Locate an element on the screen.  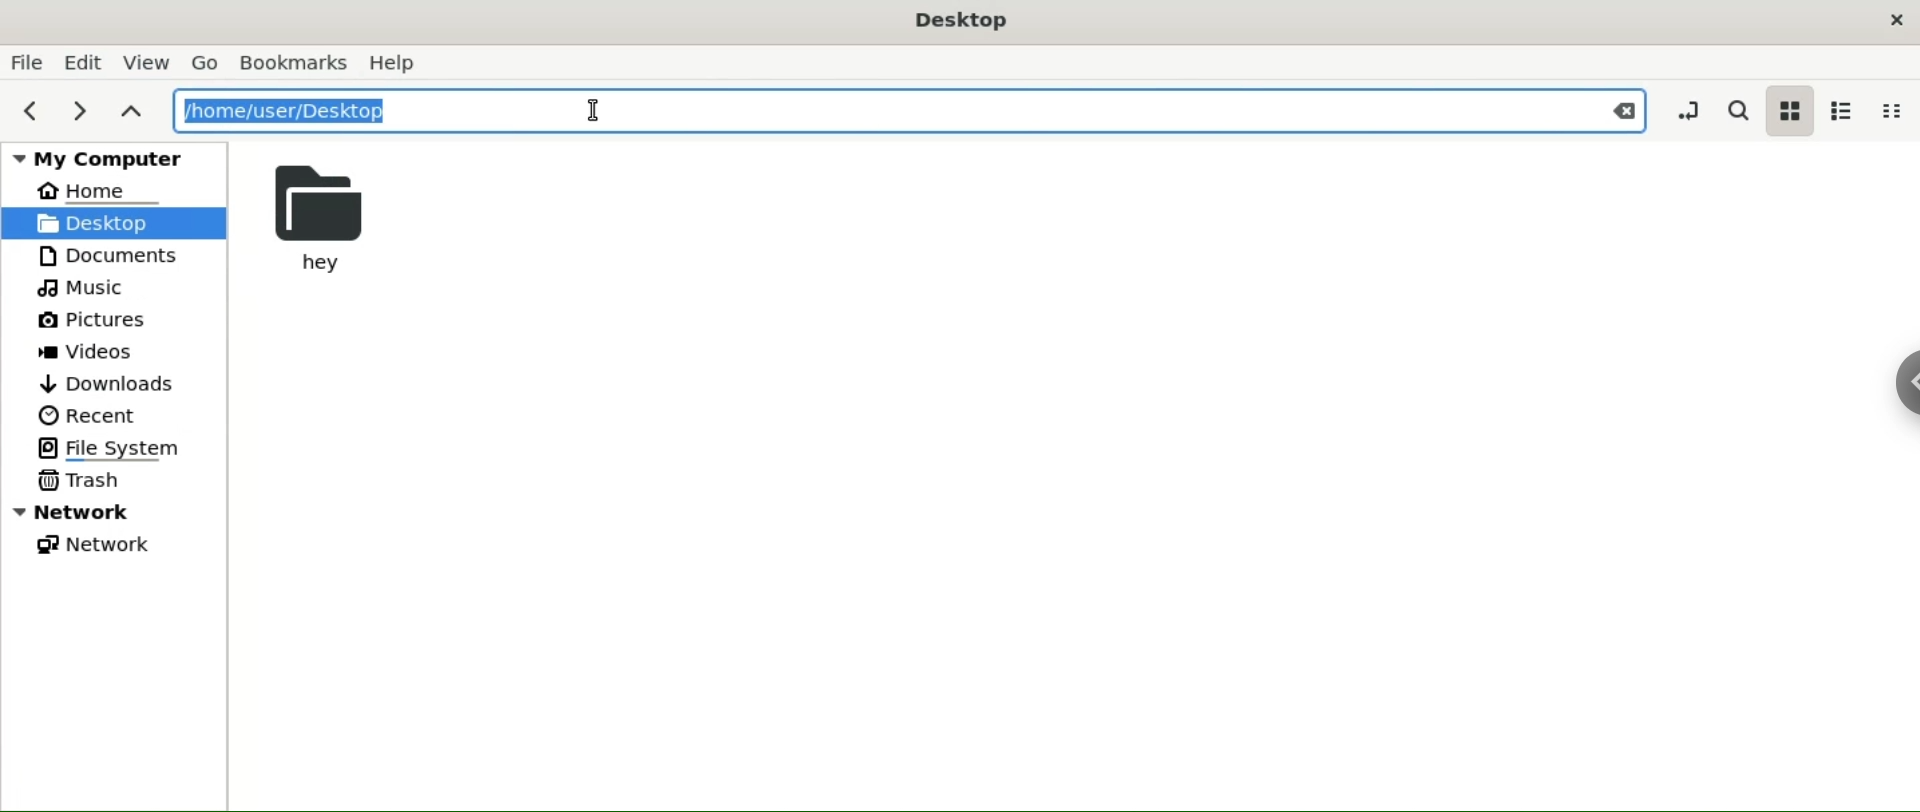
videos is located at coordinates (90, 352).